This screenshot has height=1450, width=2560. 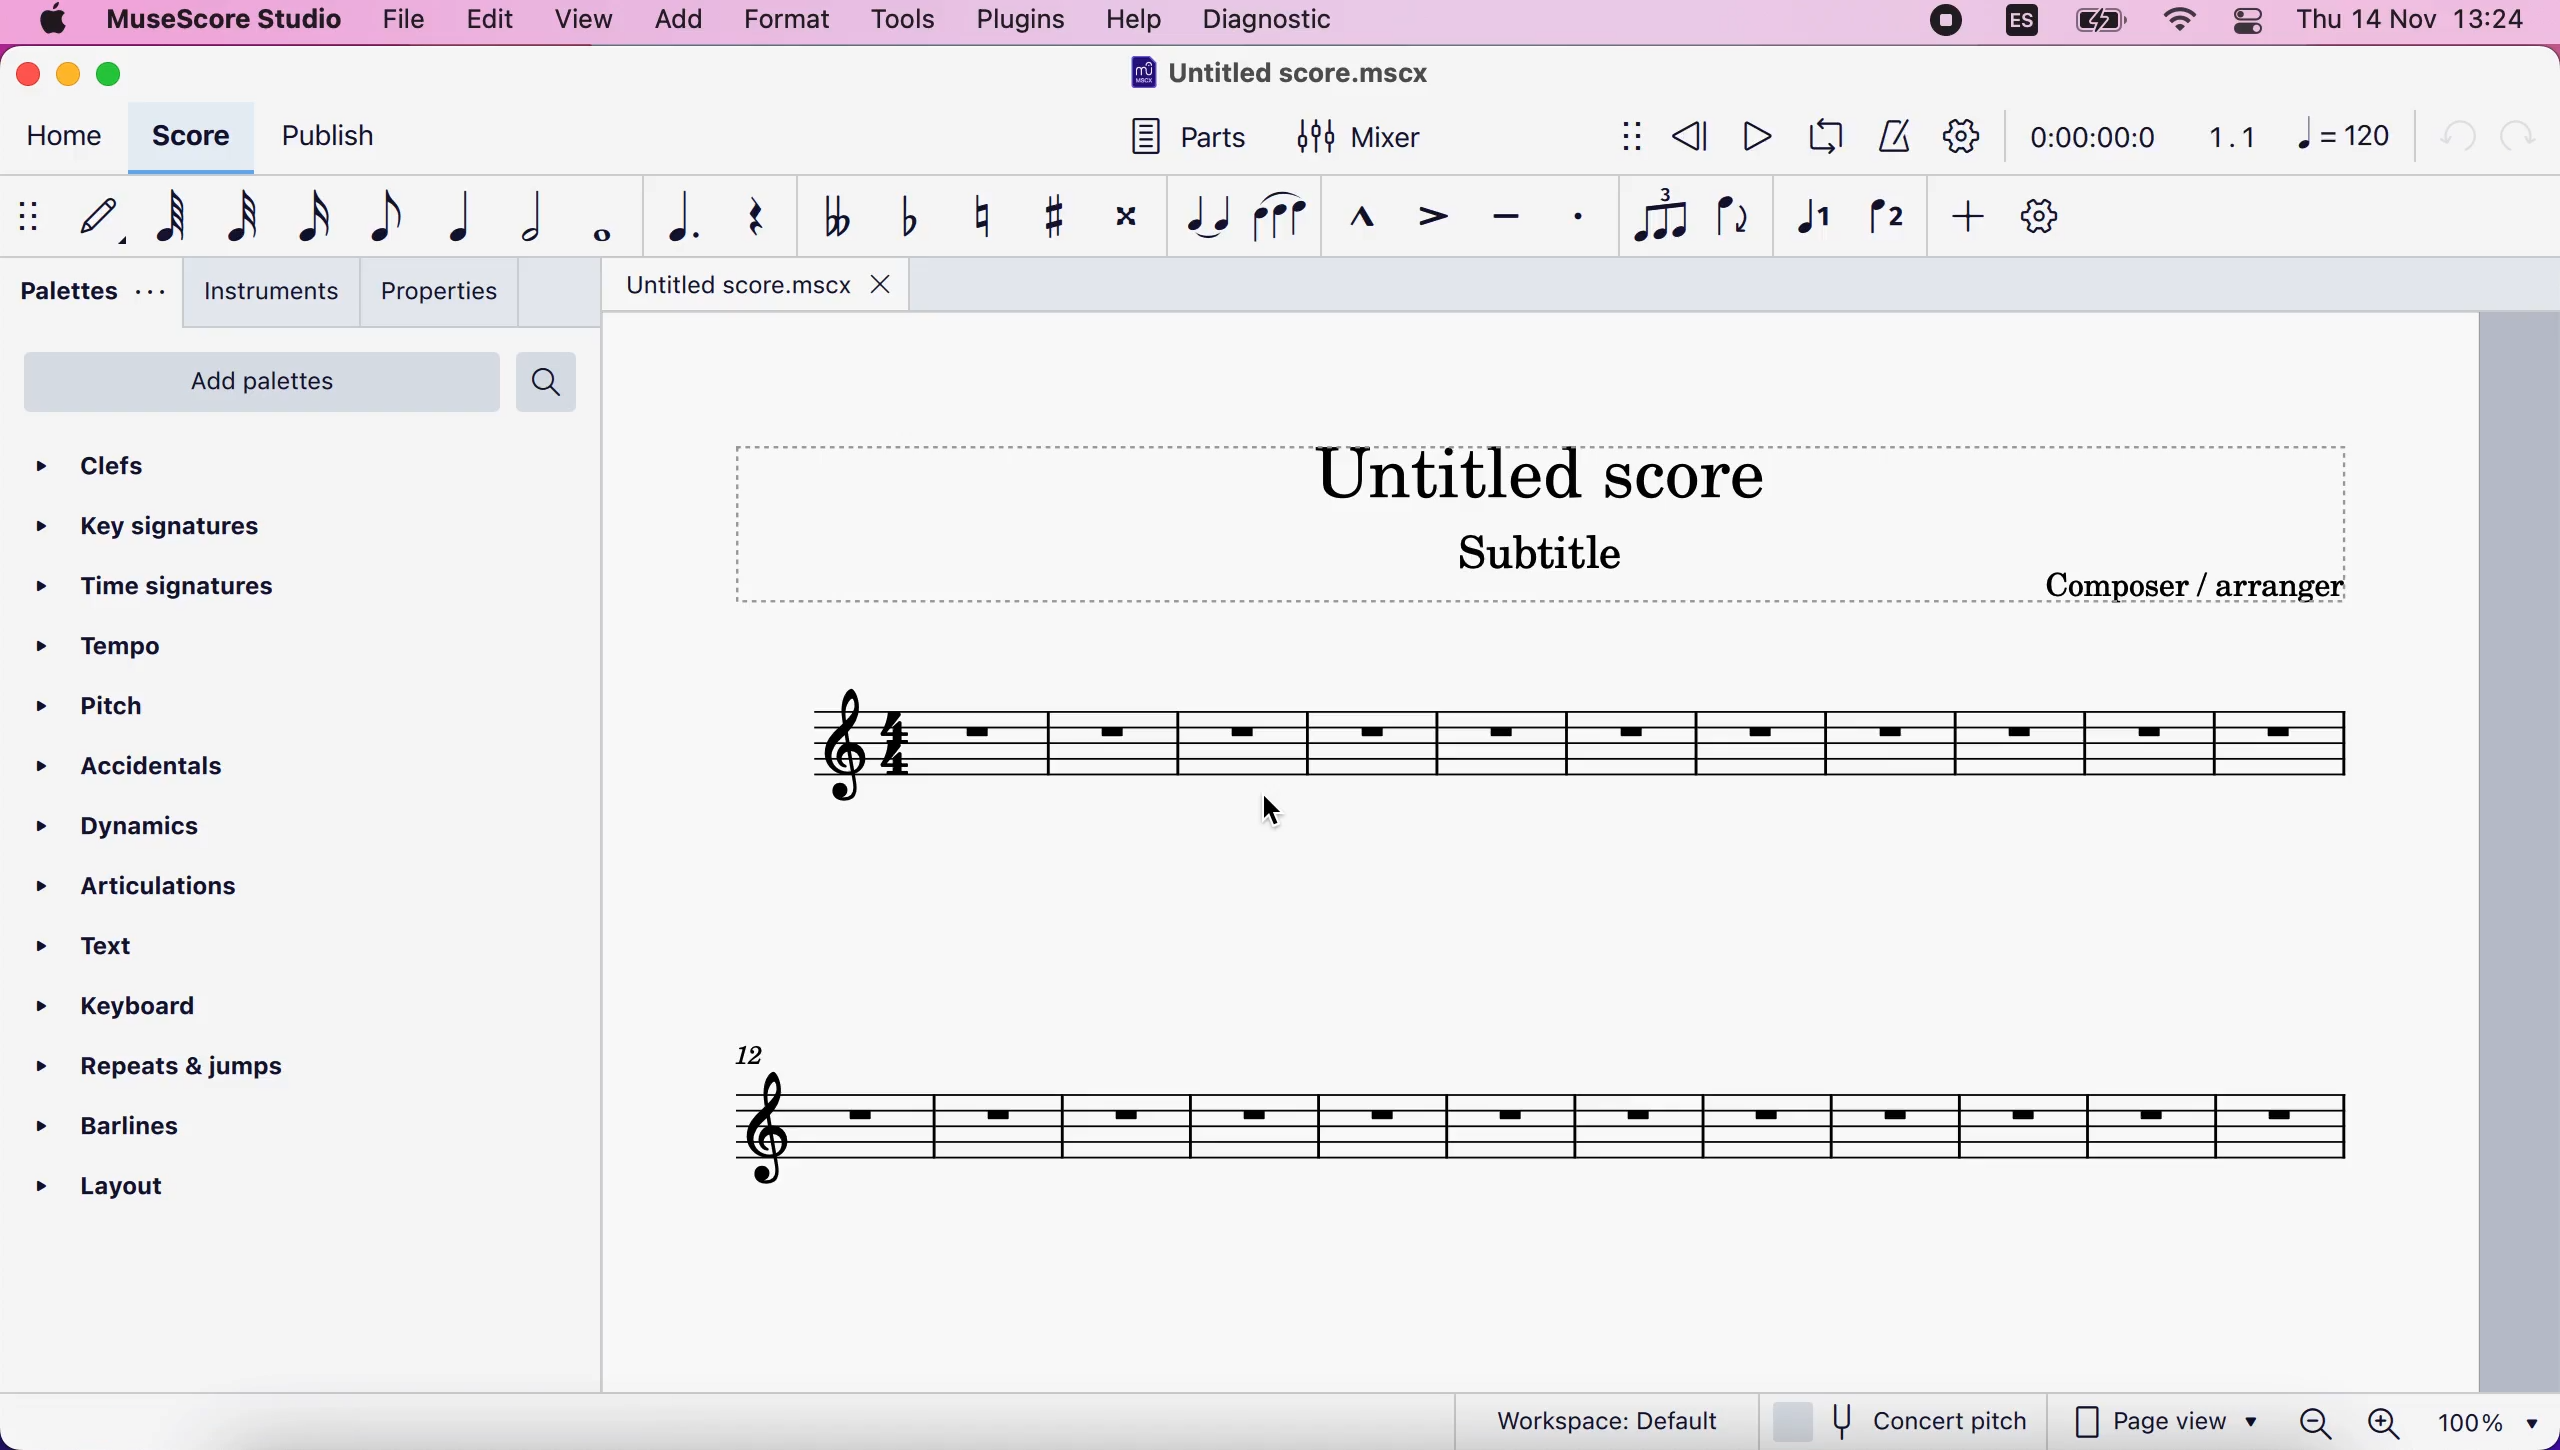 What do you see at coordinates (592, 222) in the screenshot?
I see `whole note` at bounding box center [592, 222].